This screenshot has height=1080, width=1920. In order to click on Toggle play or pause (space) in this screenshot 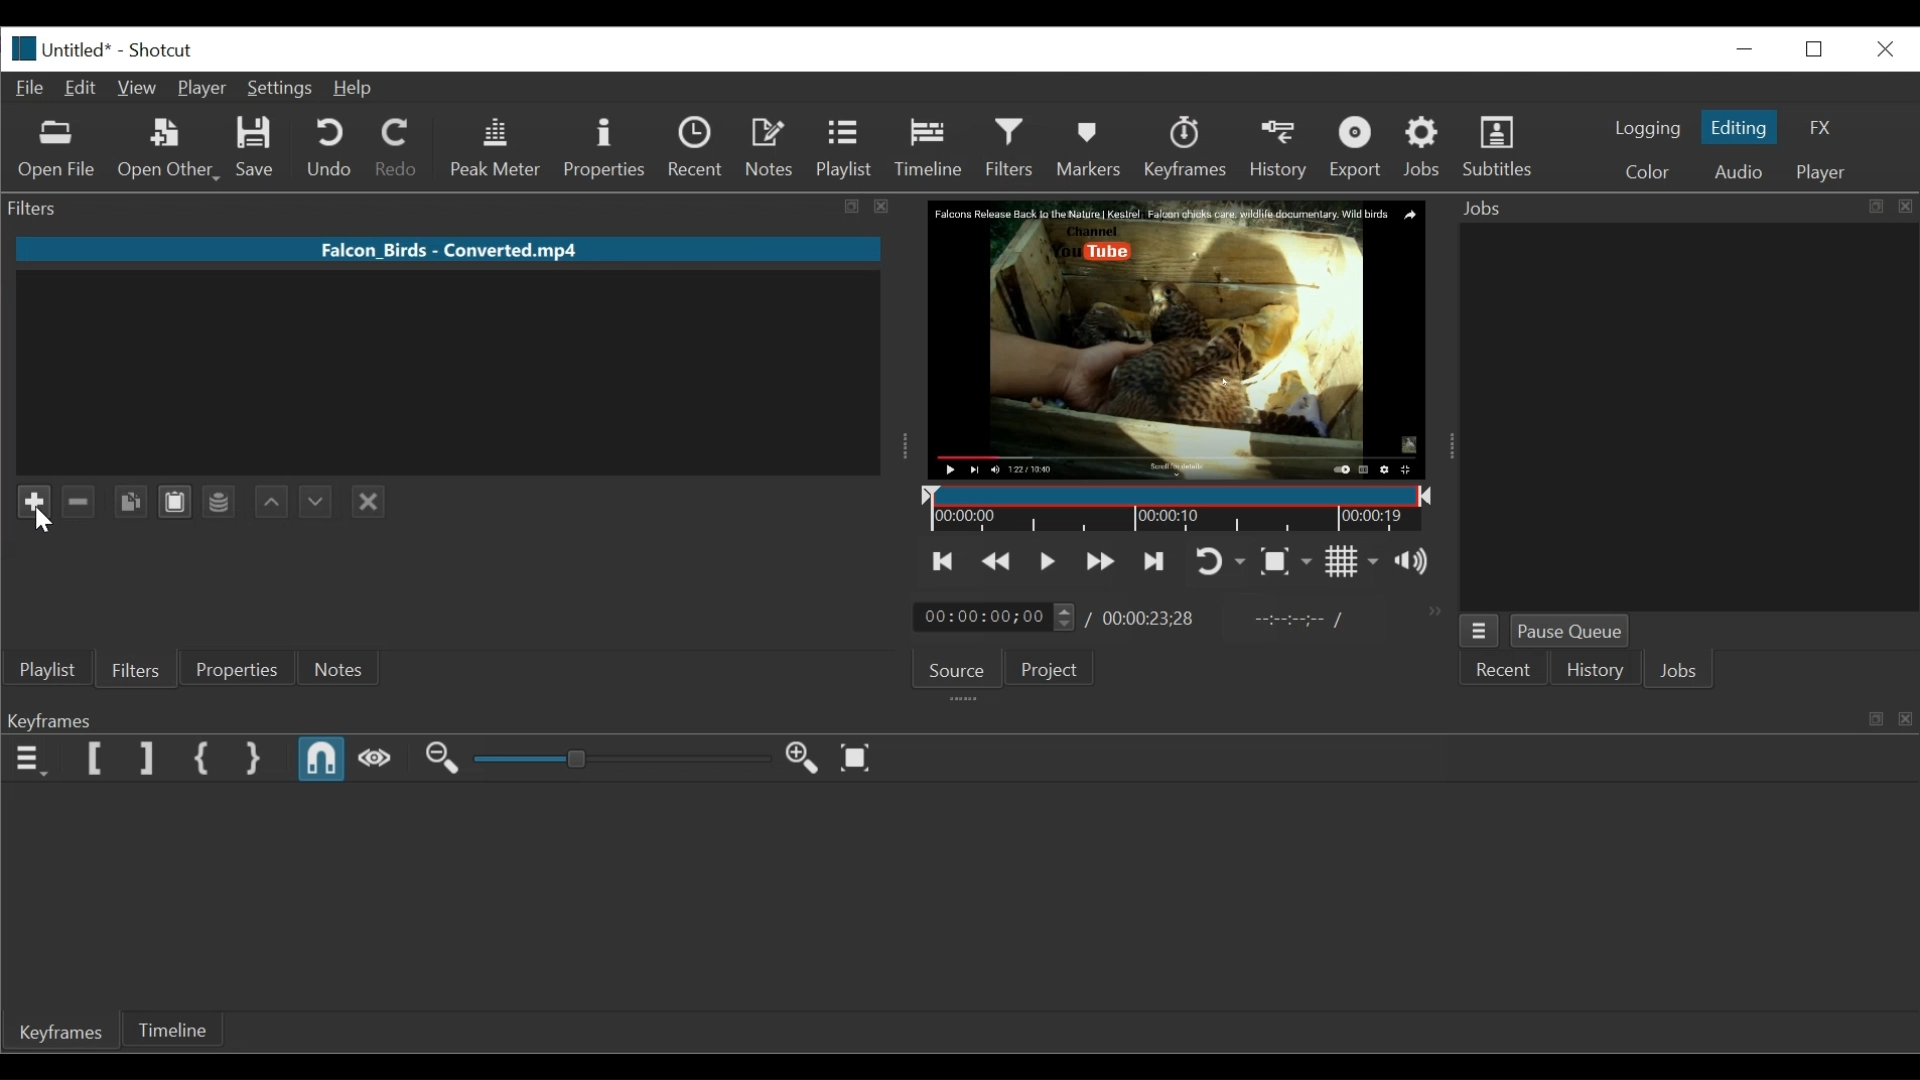, I will do `click(1047, 561)`.